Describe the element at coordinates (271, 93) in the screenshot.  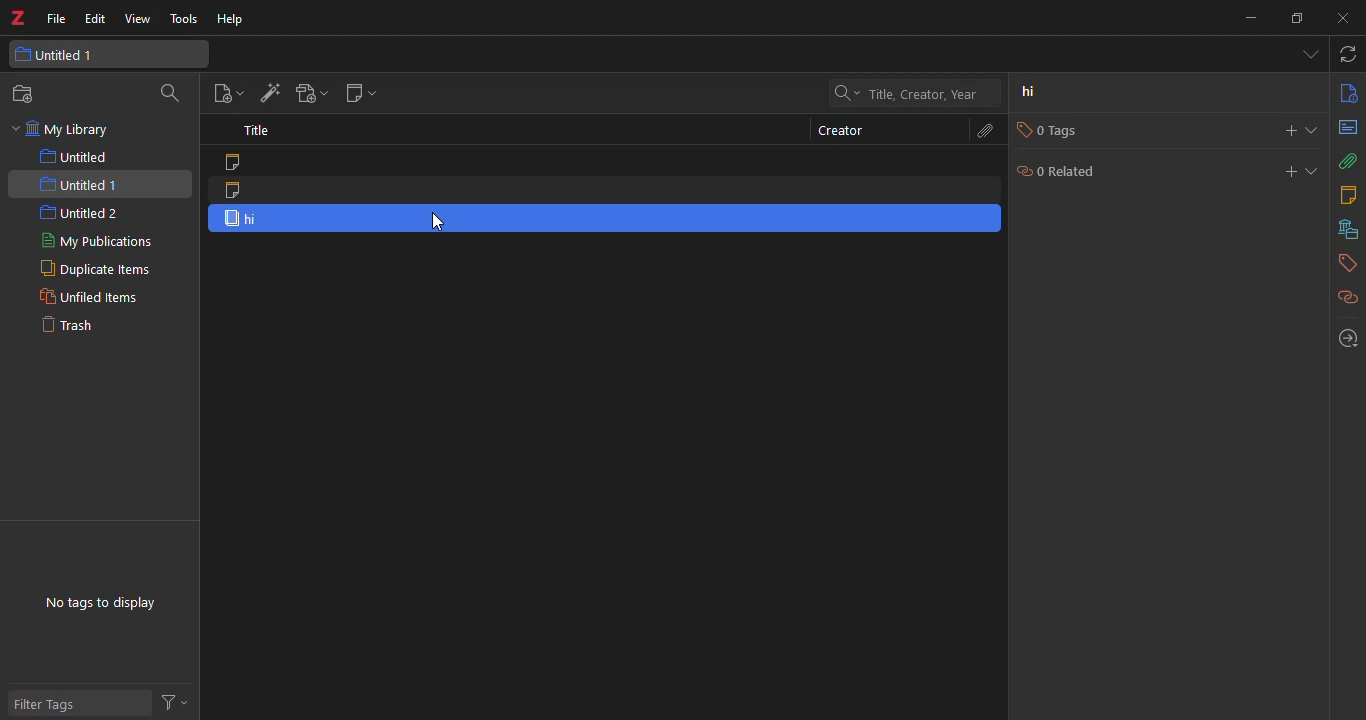
I see `add item` at that location.